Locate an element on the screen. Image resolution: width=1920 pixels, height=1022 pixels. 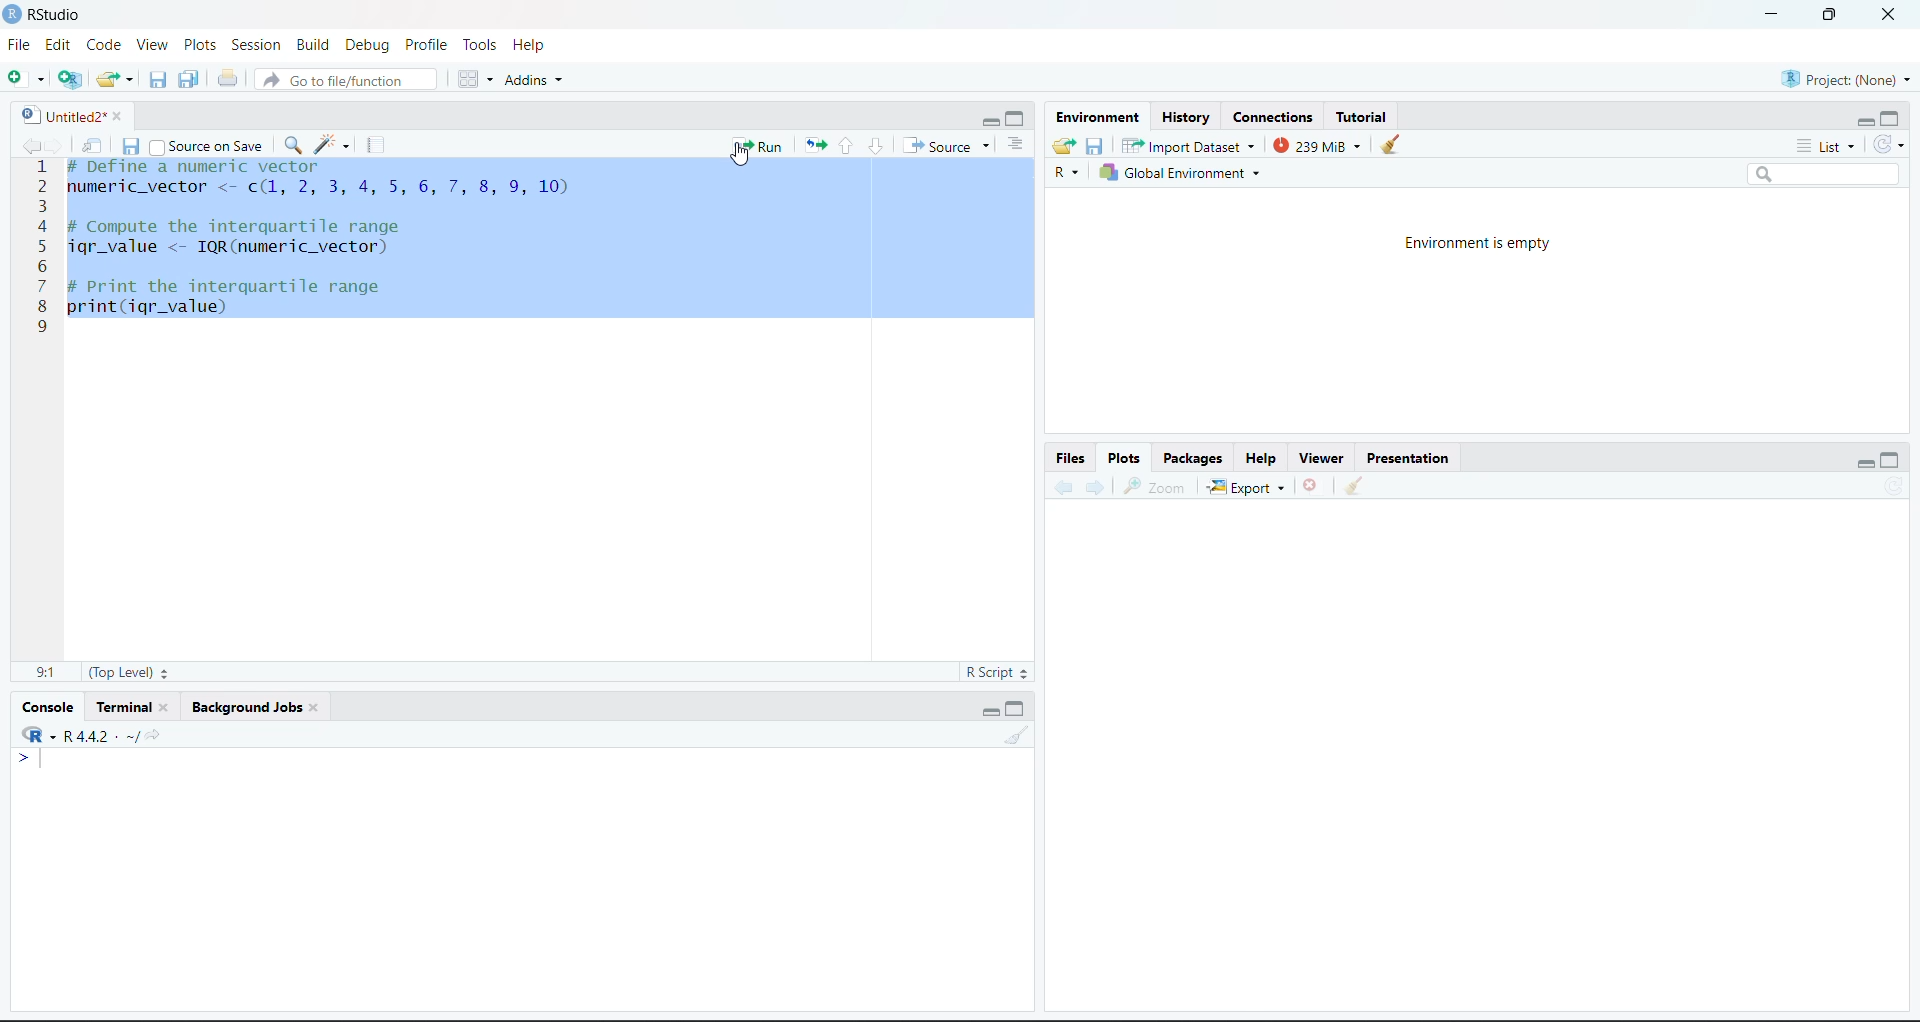
Project (Note) is located at coordinates (1844, 78).